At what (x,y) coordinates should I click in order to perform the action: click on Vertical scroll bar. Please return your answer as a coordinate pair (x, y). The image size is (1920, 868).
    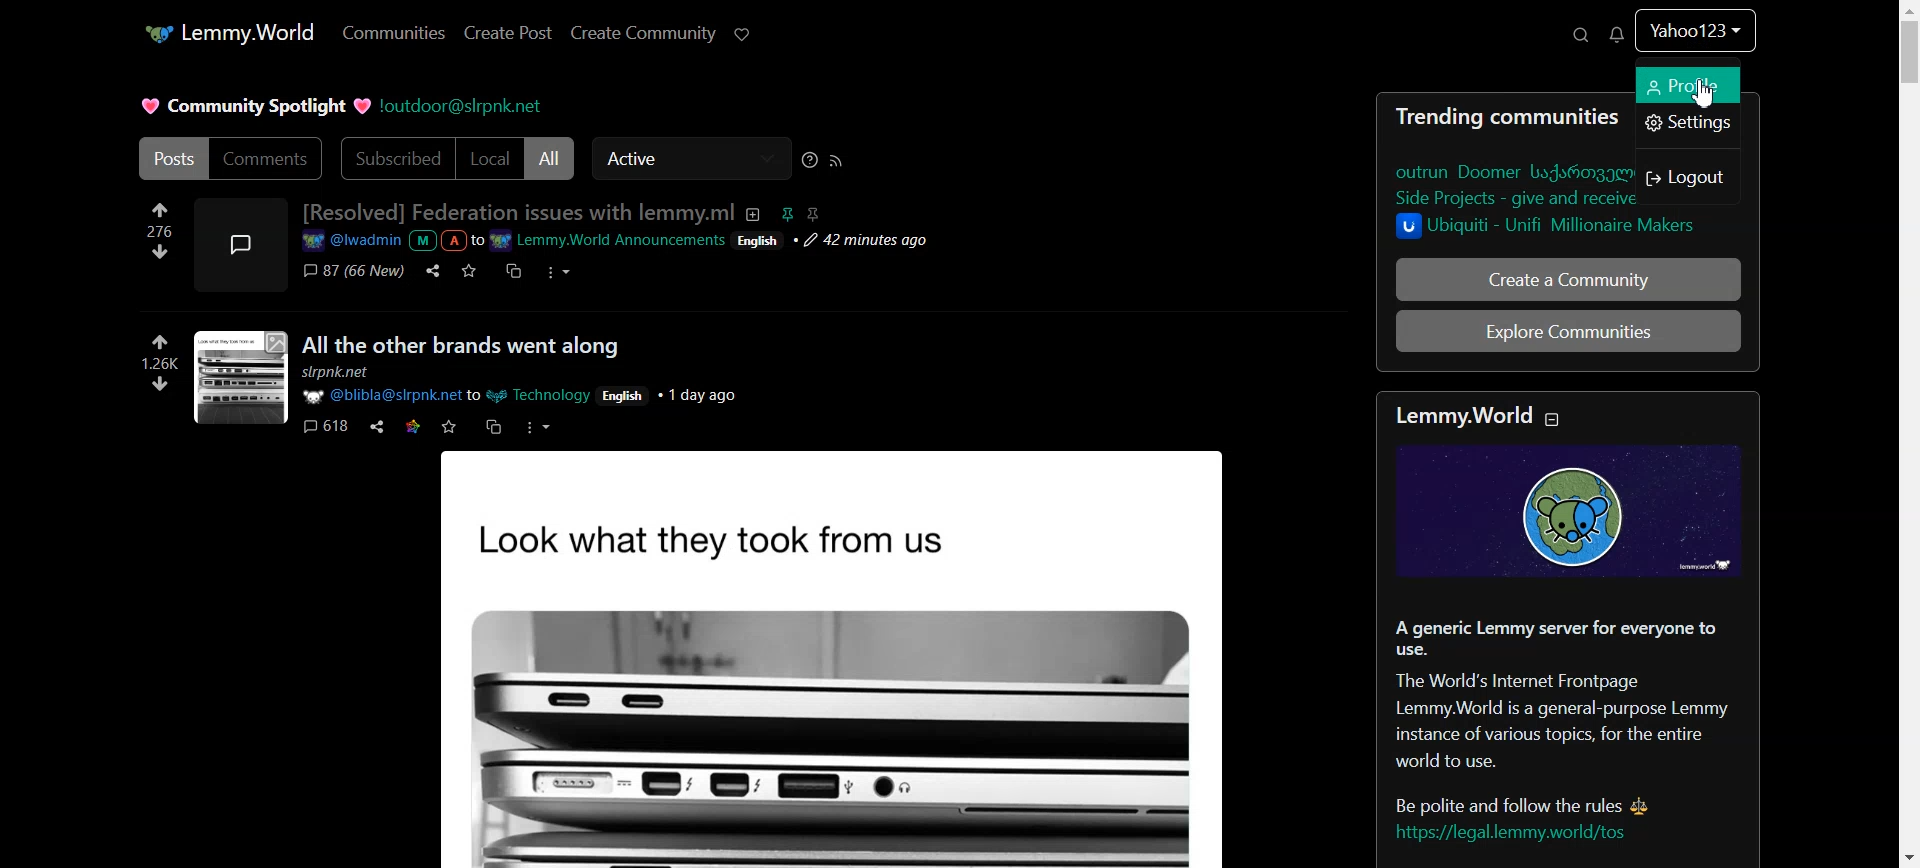
    Looking at the image, I should click on (1908, 434).